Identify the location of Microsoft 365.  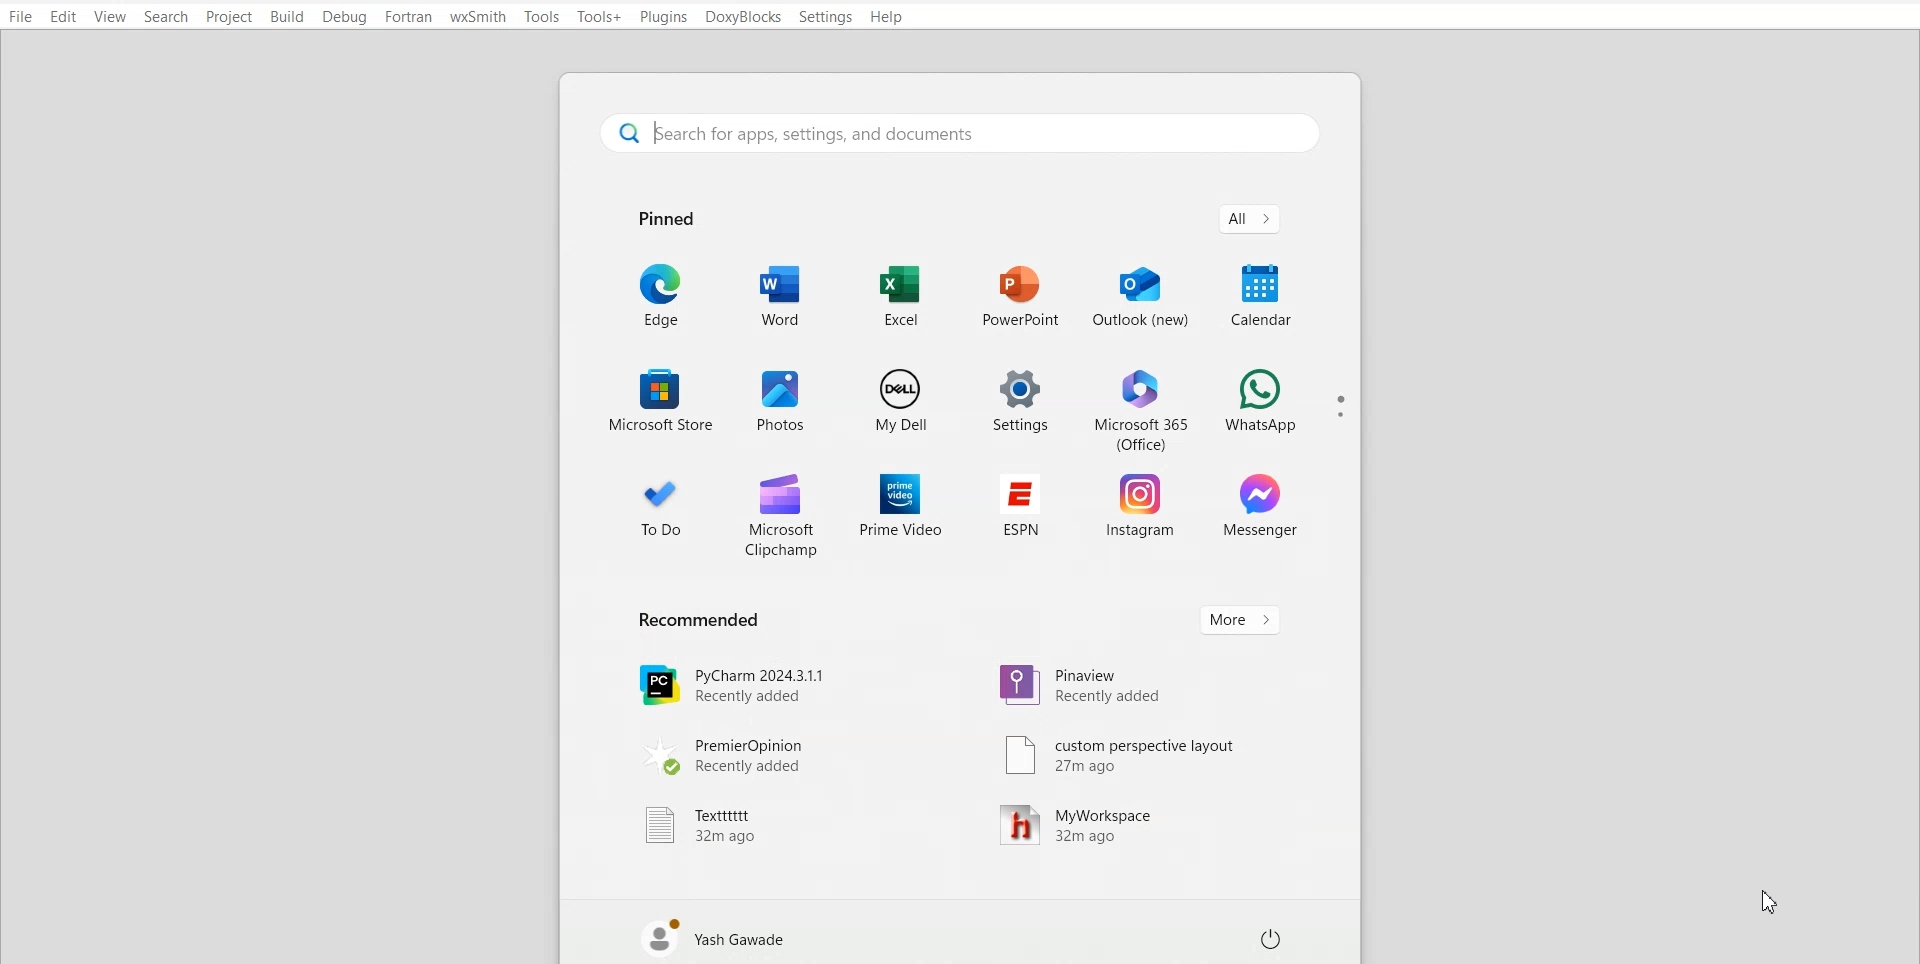
(1140, 408).